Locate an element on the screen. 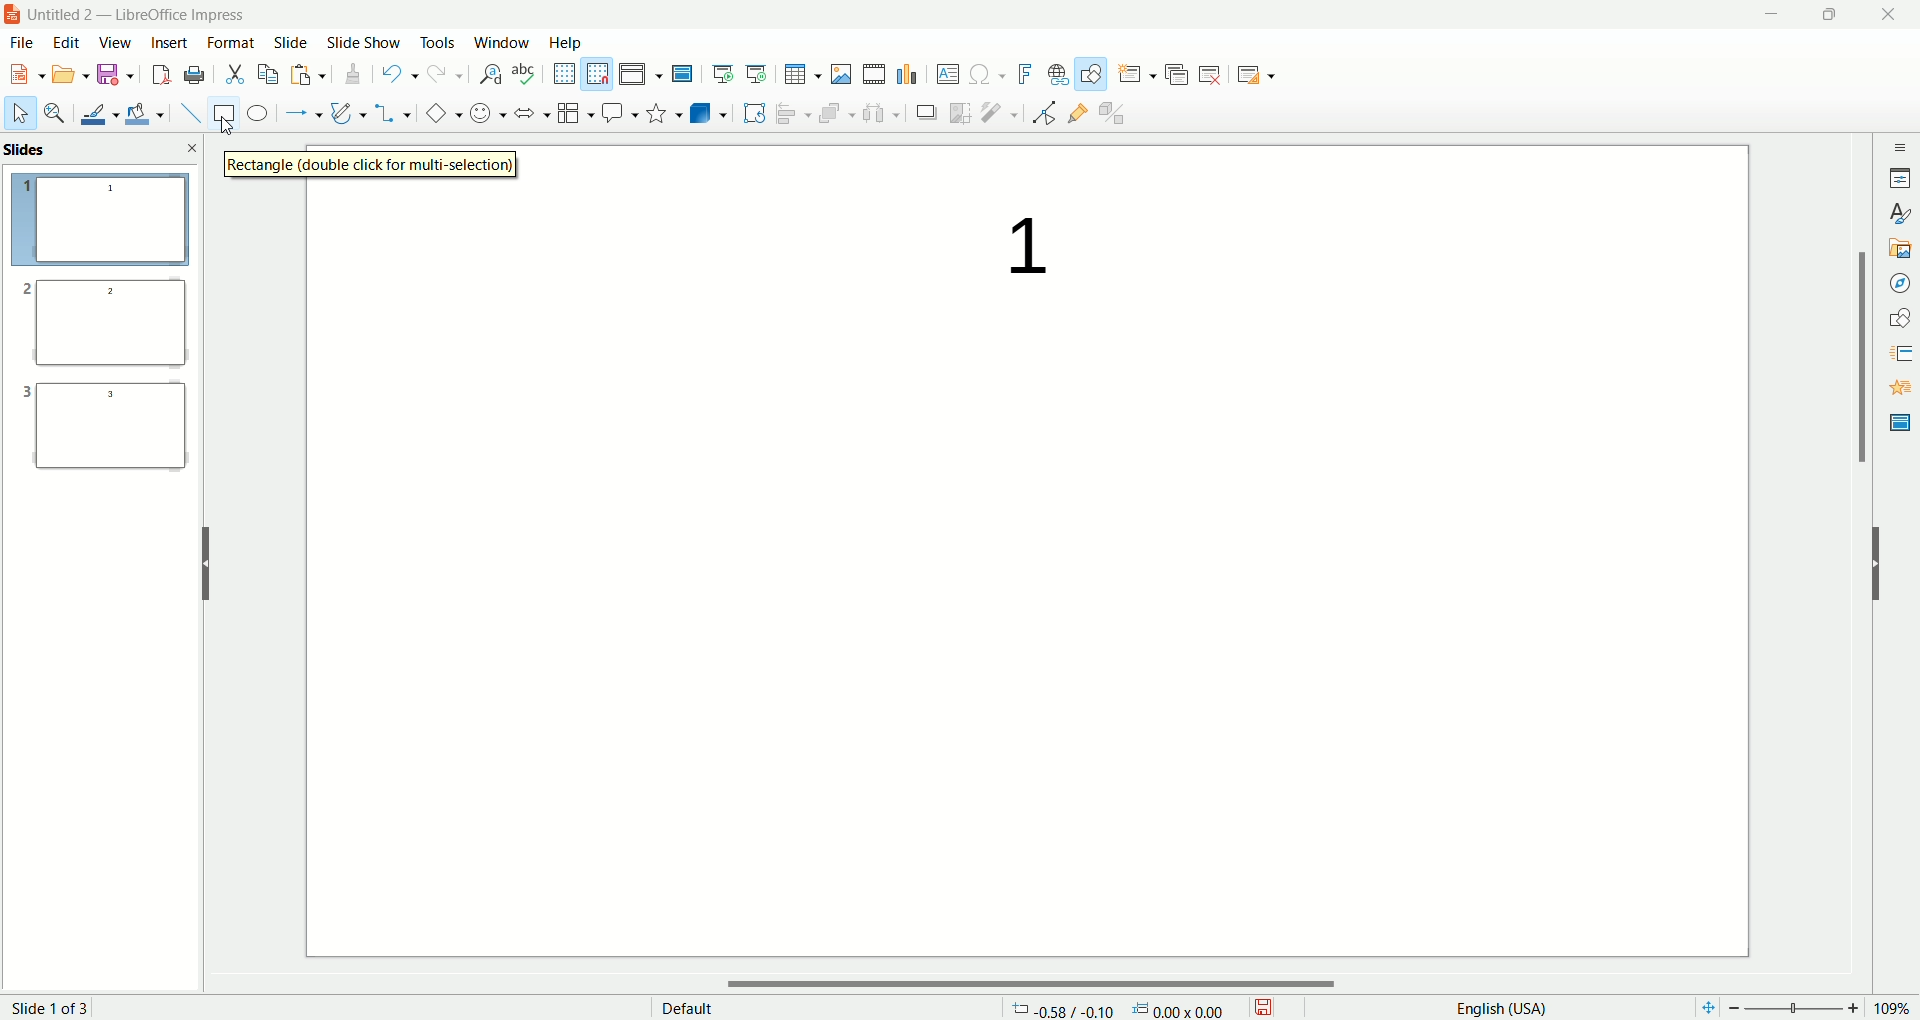 Image resolution: width=1920 pixels, height=1020 pixels. line color is located at coordinates (95, 113).